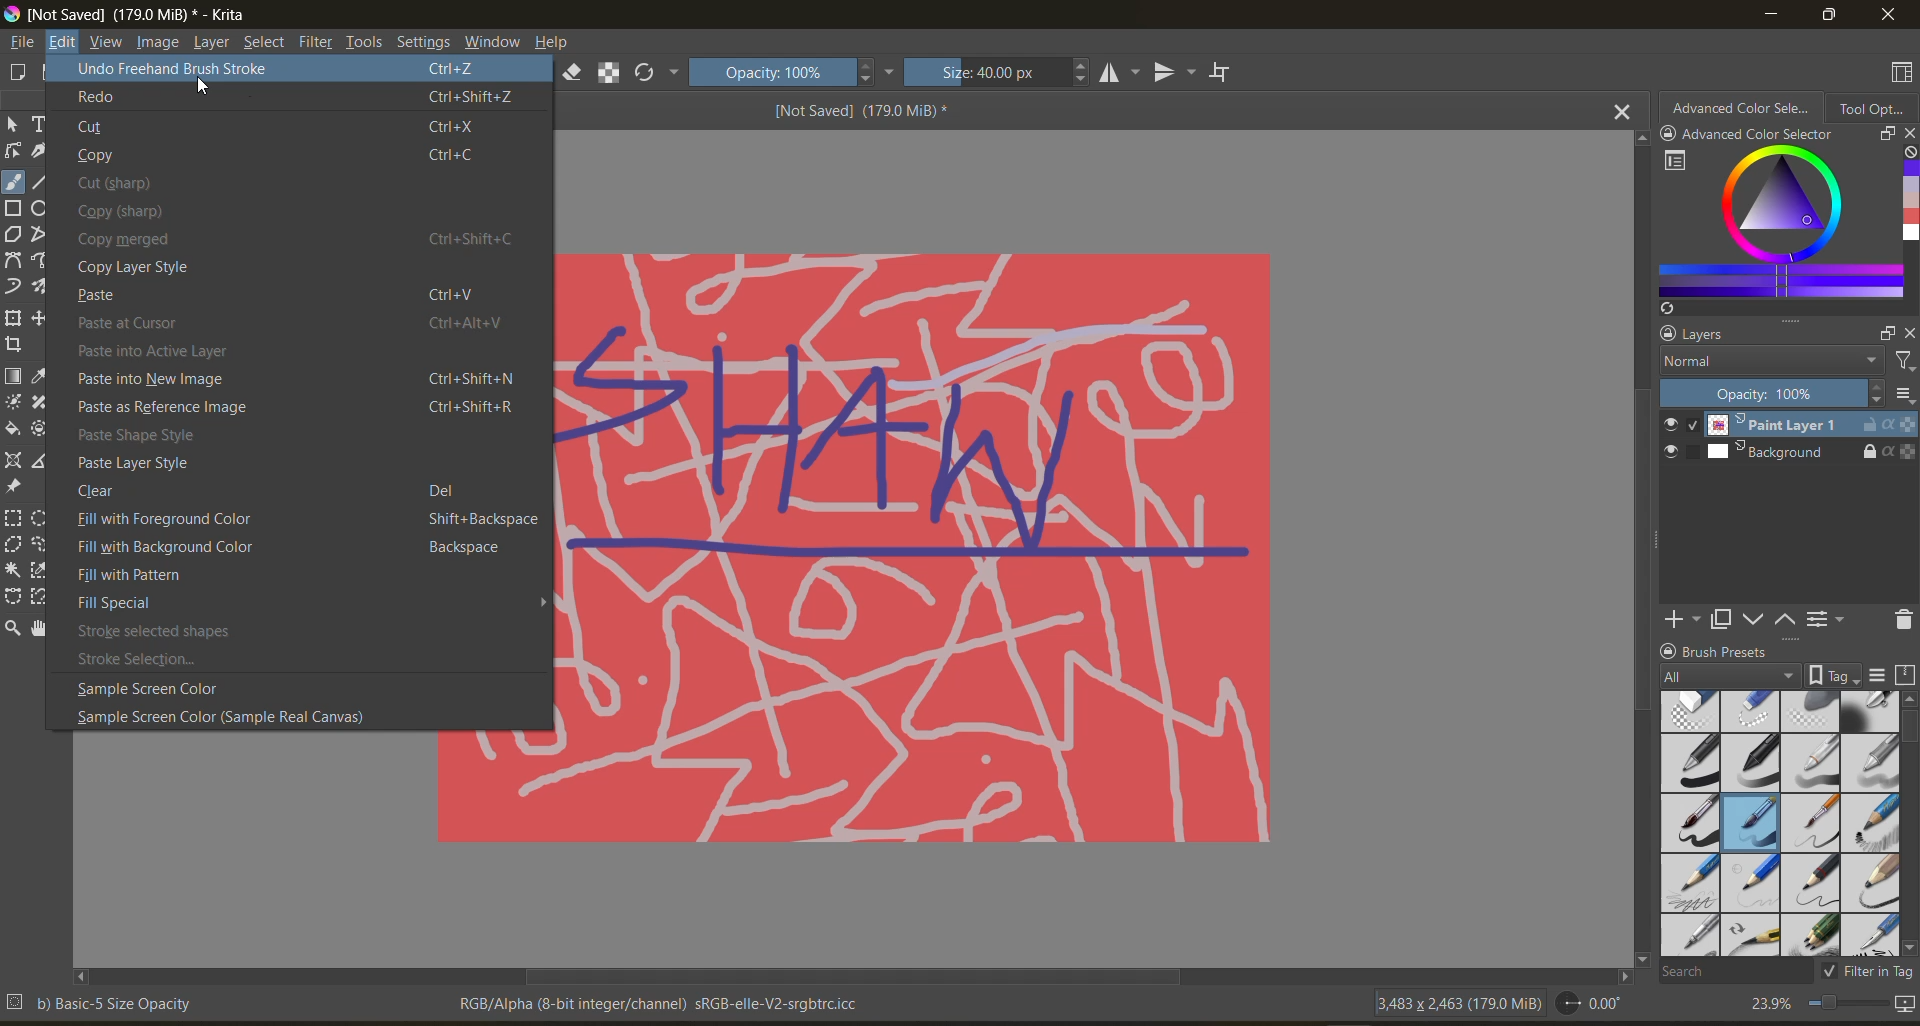 This screenshot has width=1920, height=1026. Describe the element at coordinates (136, 212) in the screenshot. I see `copy (sharp)` at that location.